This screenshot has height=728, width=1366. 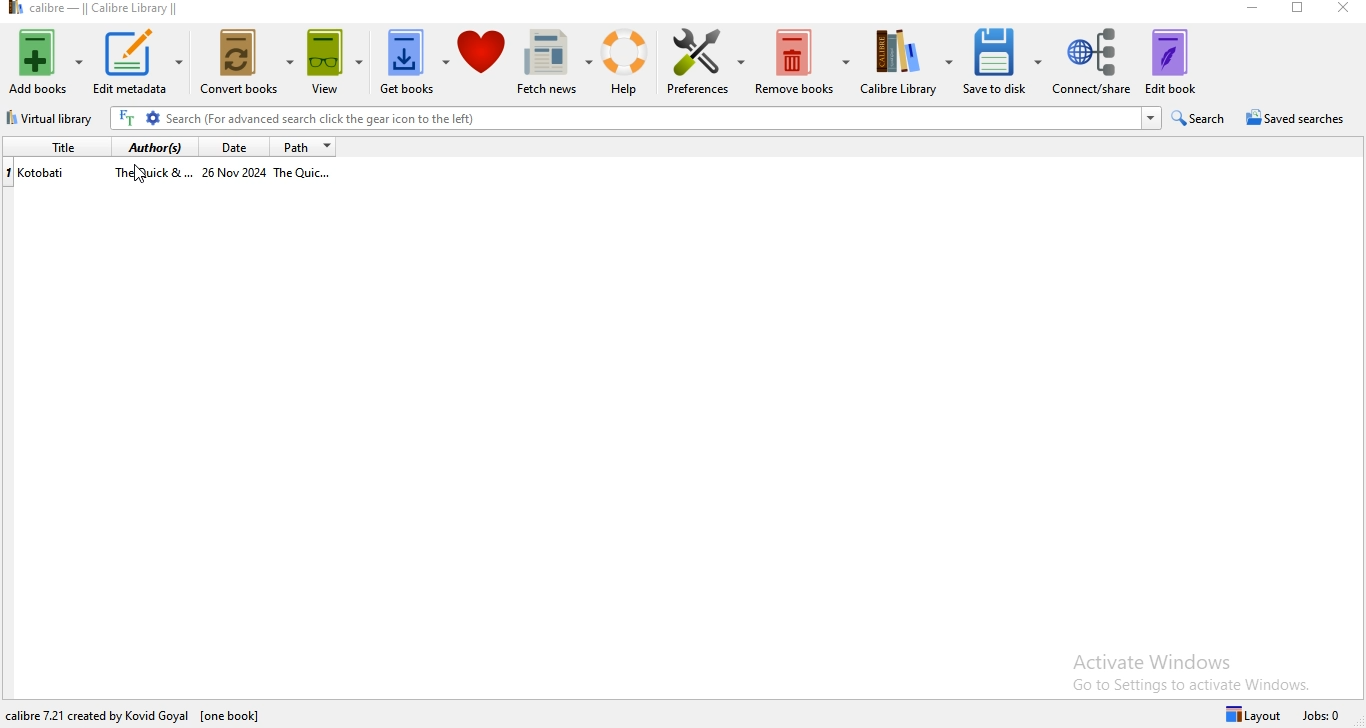 I want to click on restore, so click(x=1300, y=11).